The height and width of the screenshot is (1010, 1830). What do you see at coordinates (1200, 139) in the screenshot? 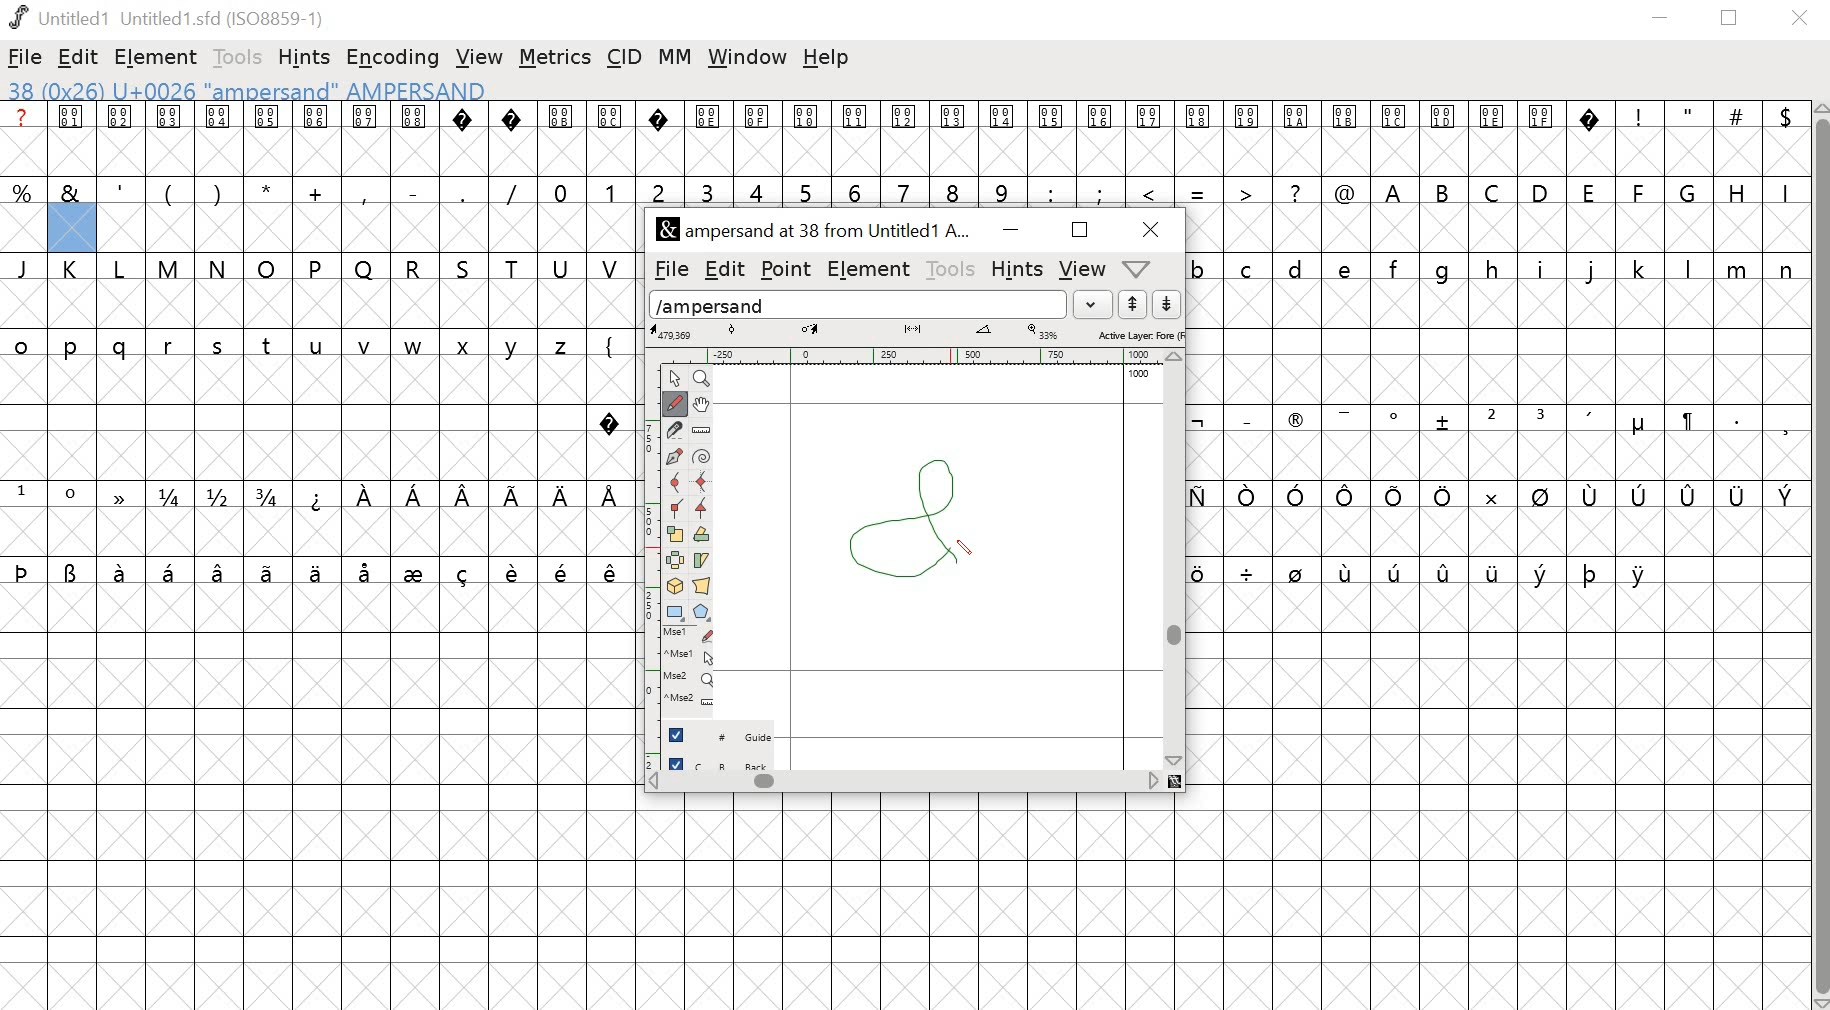
I see `0018` at bounding box center [1200, 139].